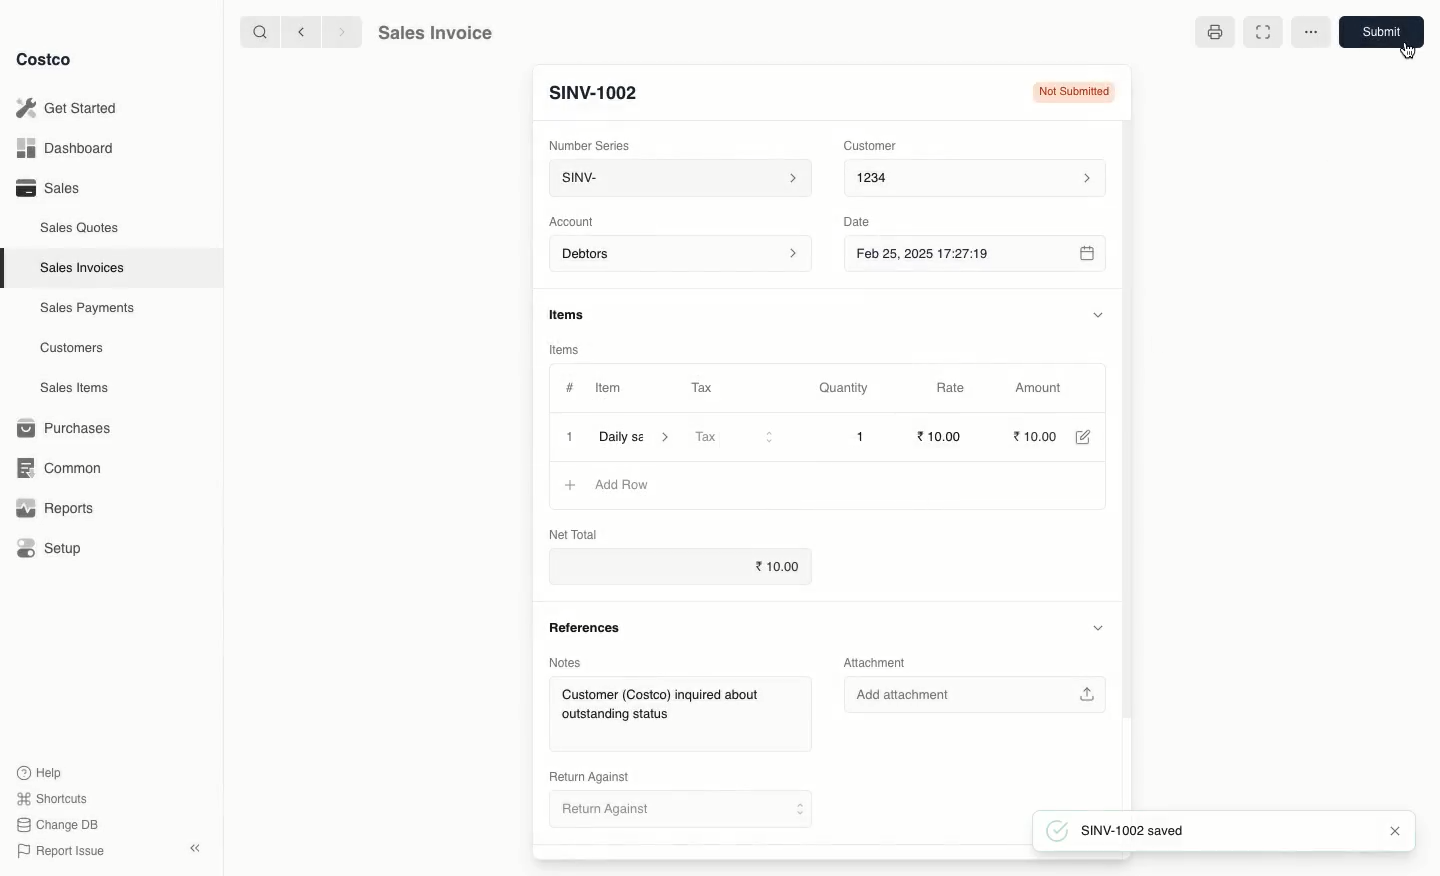 This screenshot has height=876, width=1440. Describe the element at coordinates (1090, 437) in the screenshot. I see `Edit` at that location.